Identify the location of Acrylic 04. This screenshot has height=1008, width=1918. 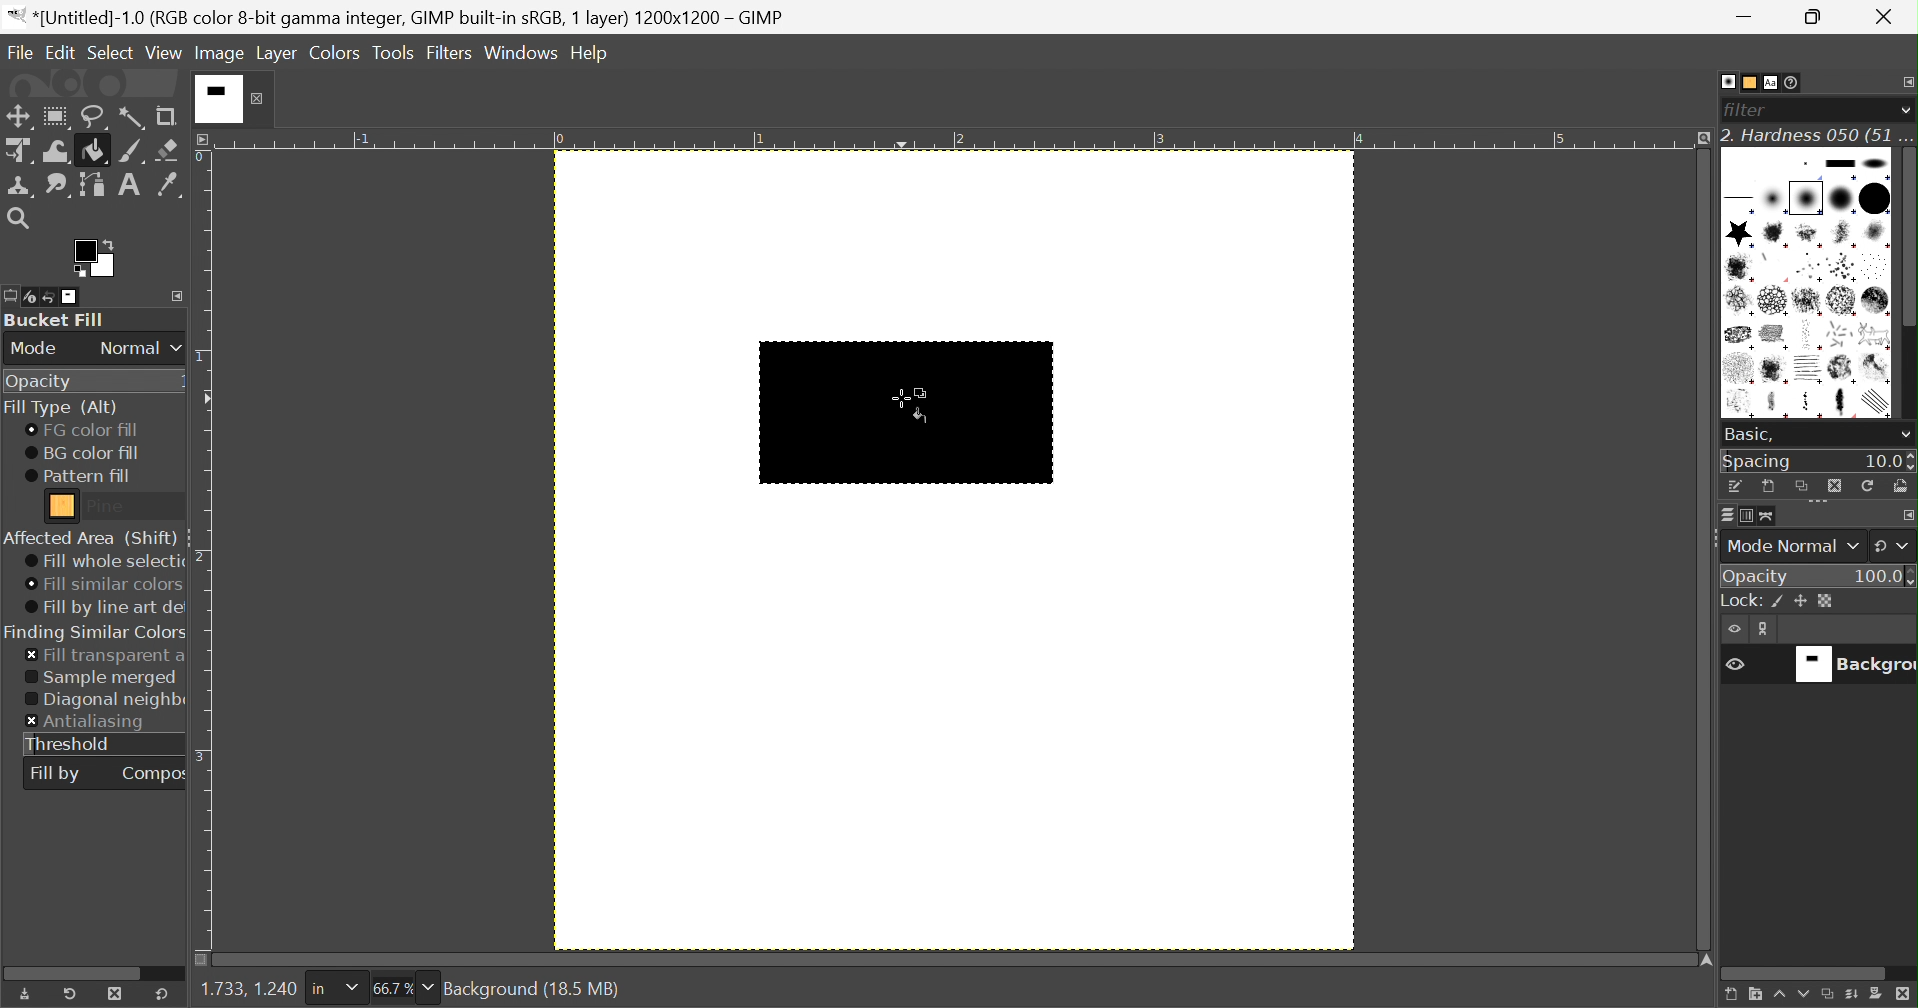
(1876, 234).